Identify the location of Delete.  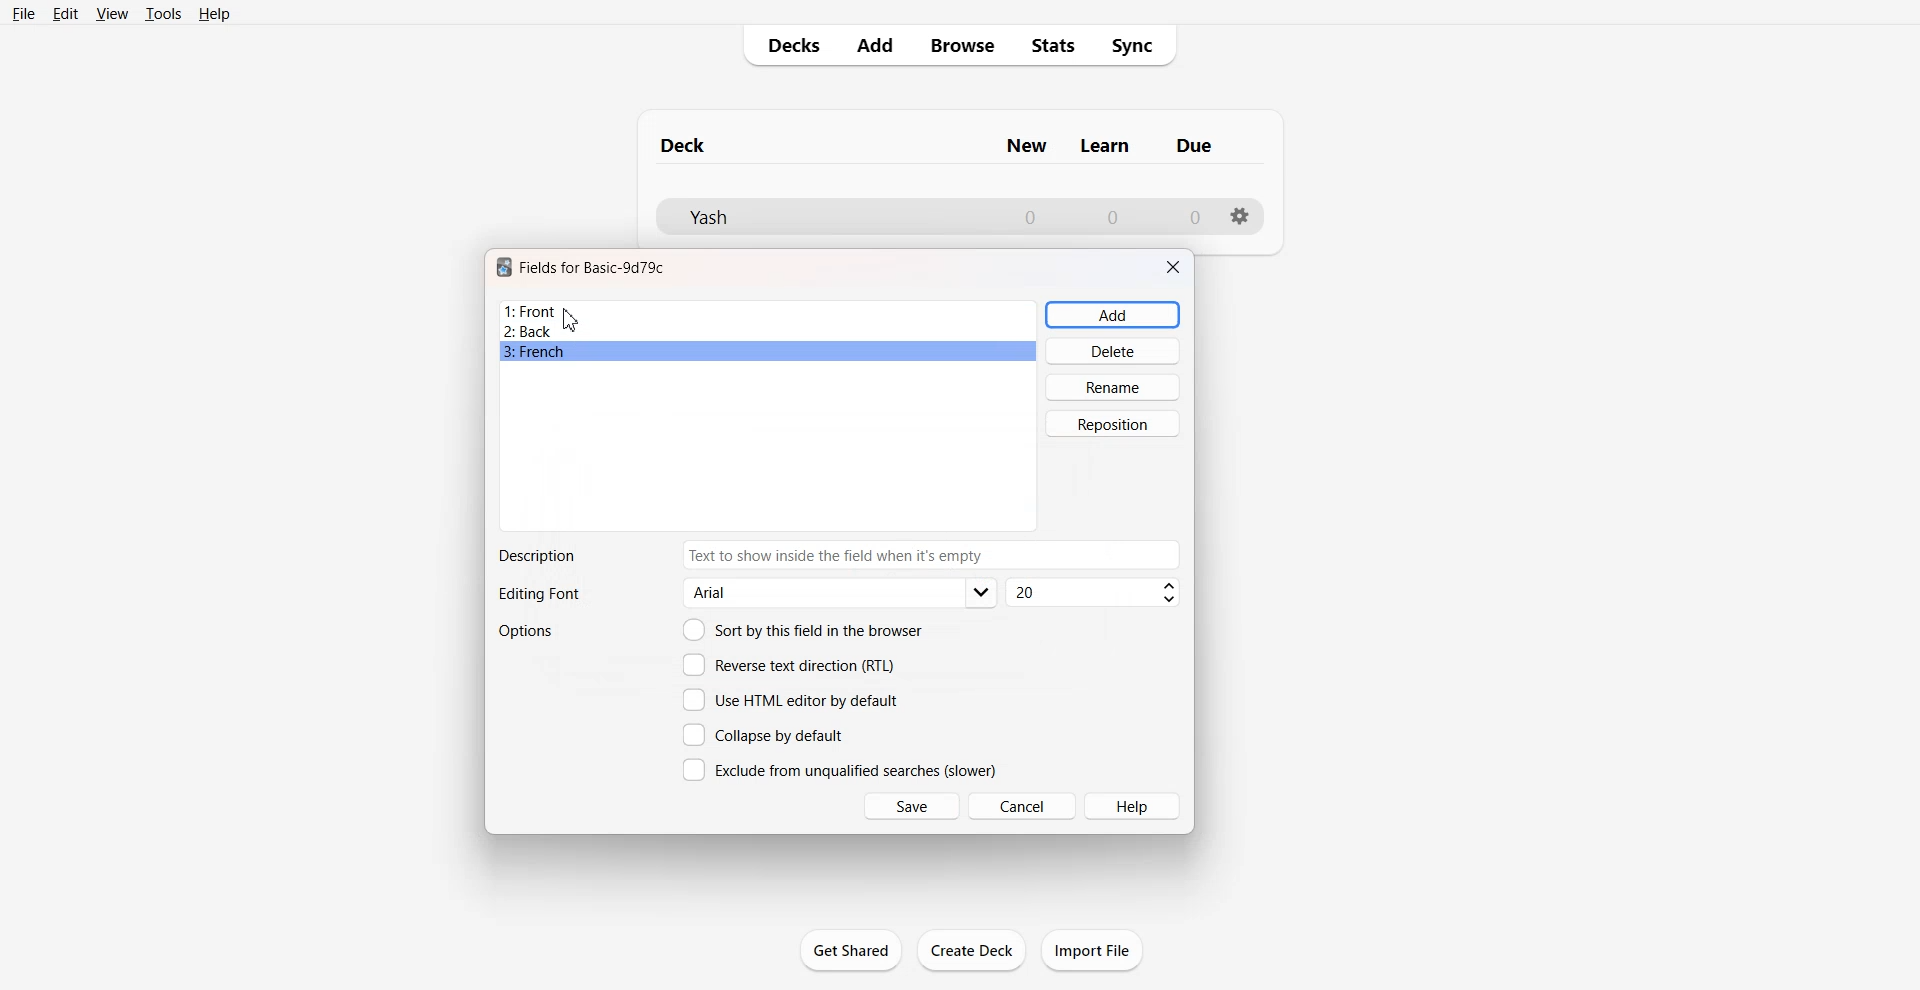
(1114, 350).